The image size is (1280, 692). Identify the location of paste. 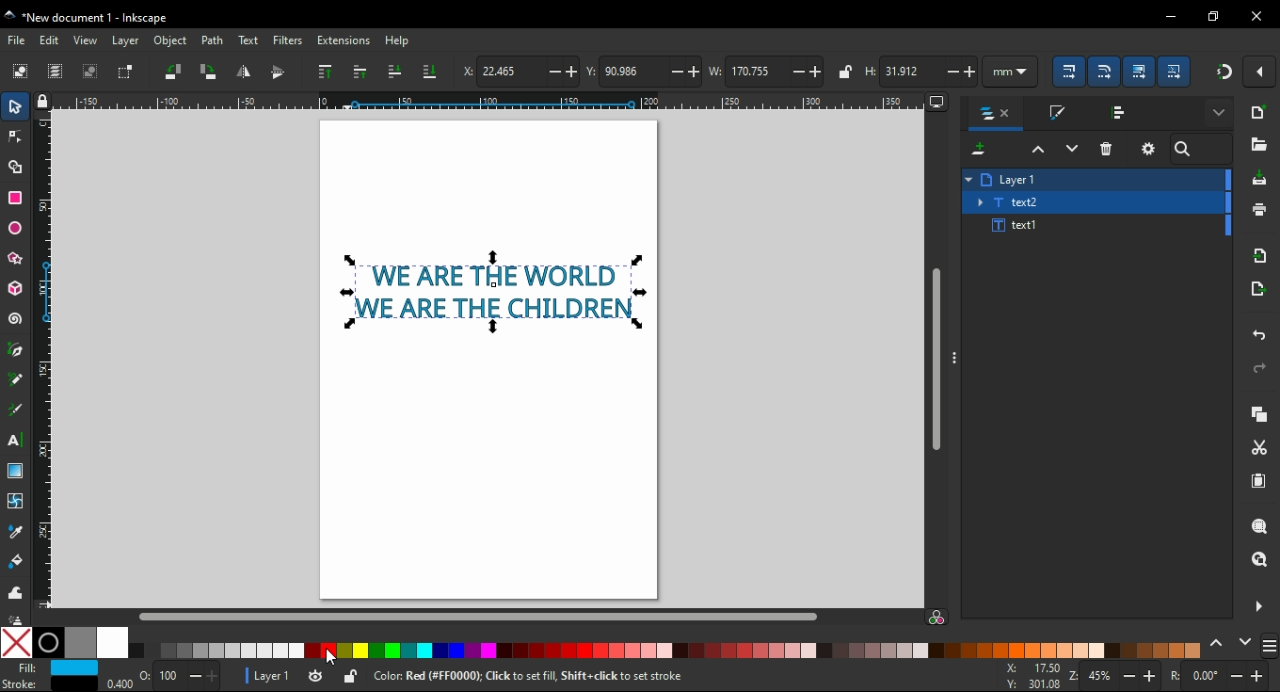
(1257, 483).